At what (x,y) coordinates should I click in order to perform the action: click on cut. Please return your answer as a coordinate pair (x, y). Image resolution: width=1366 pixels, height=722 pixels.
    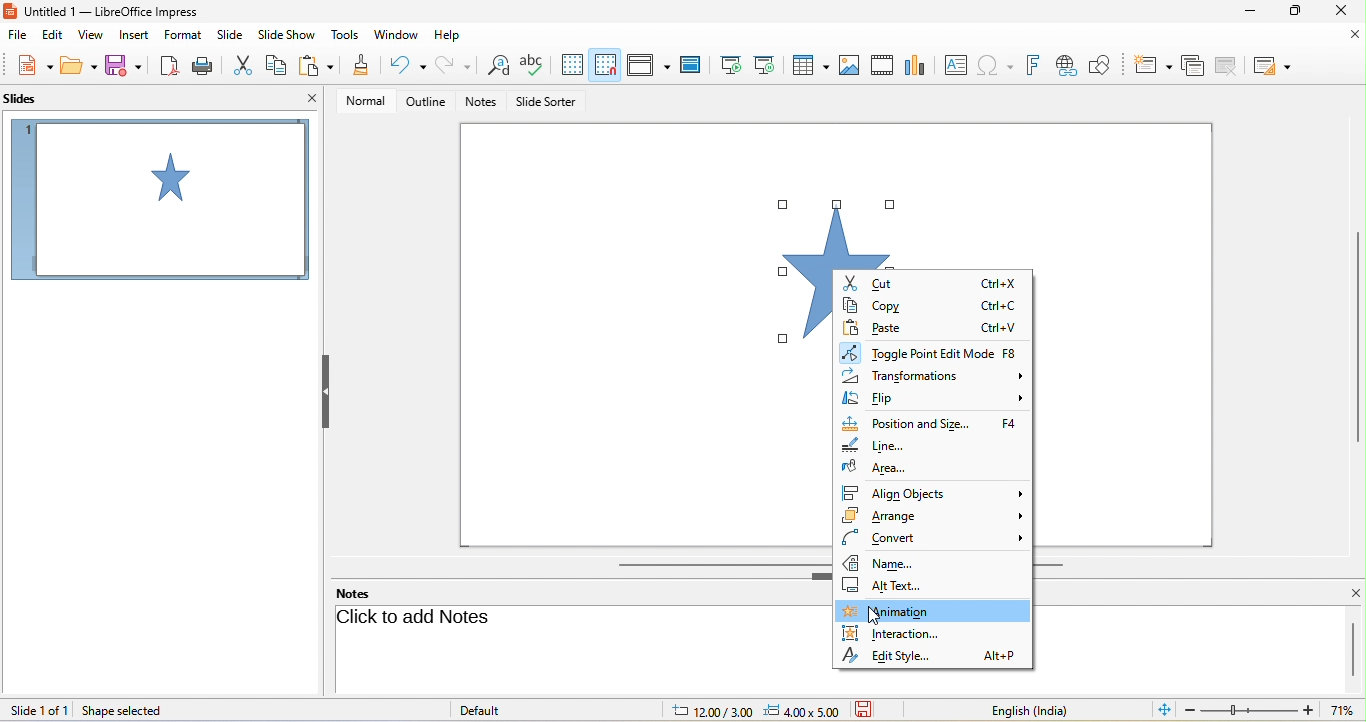
    Looking at the image, I should click on (932, 282).